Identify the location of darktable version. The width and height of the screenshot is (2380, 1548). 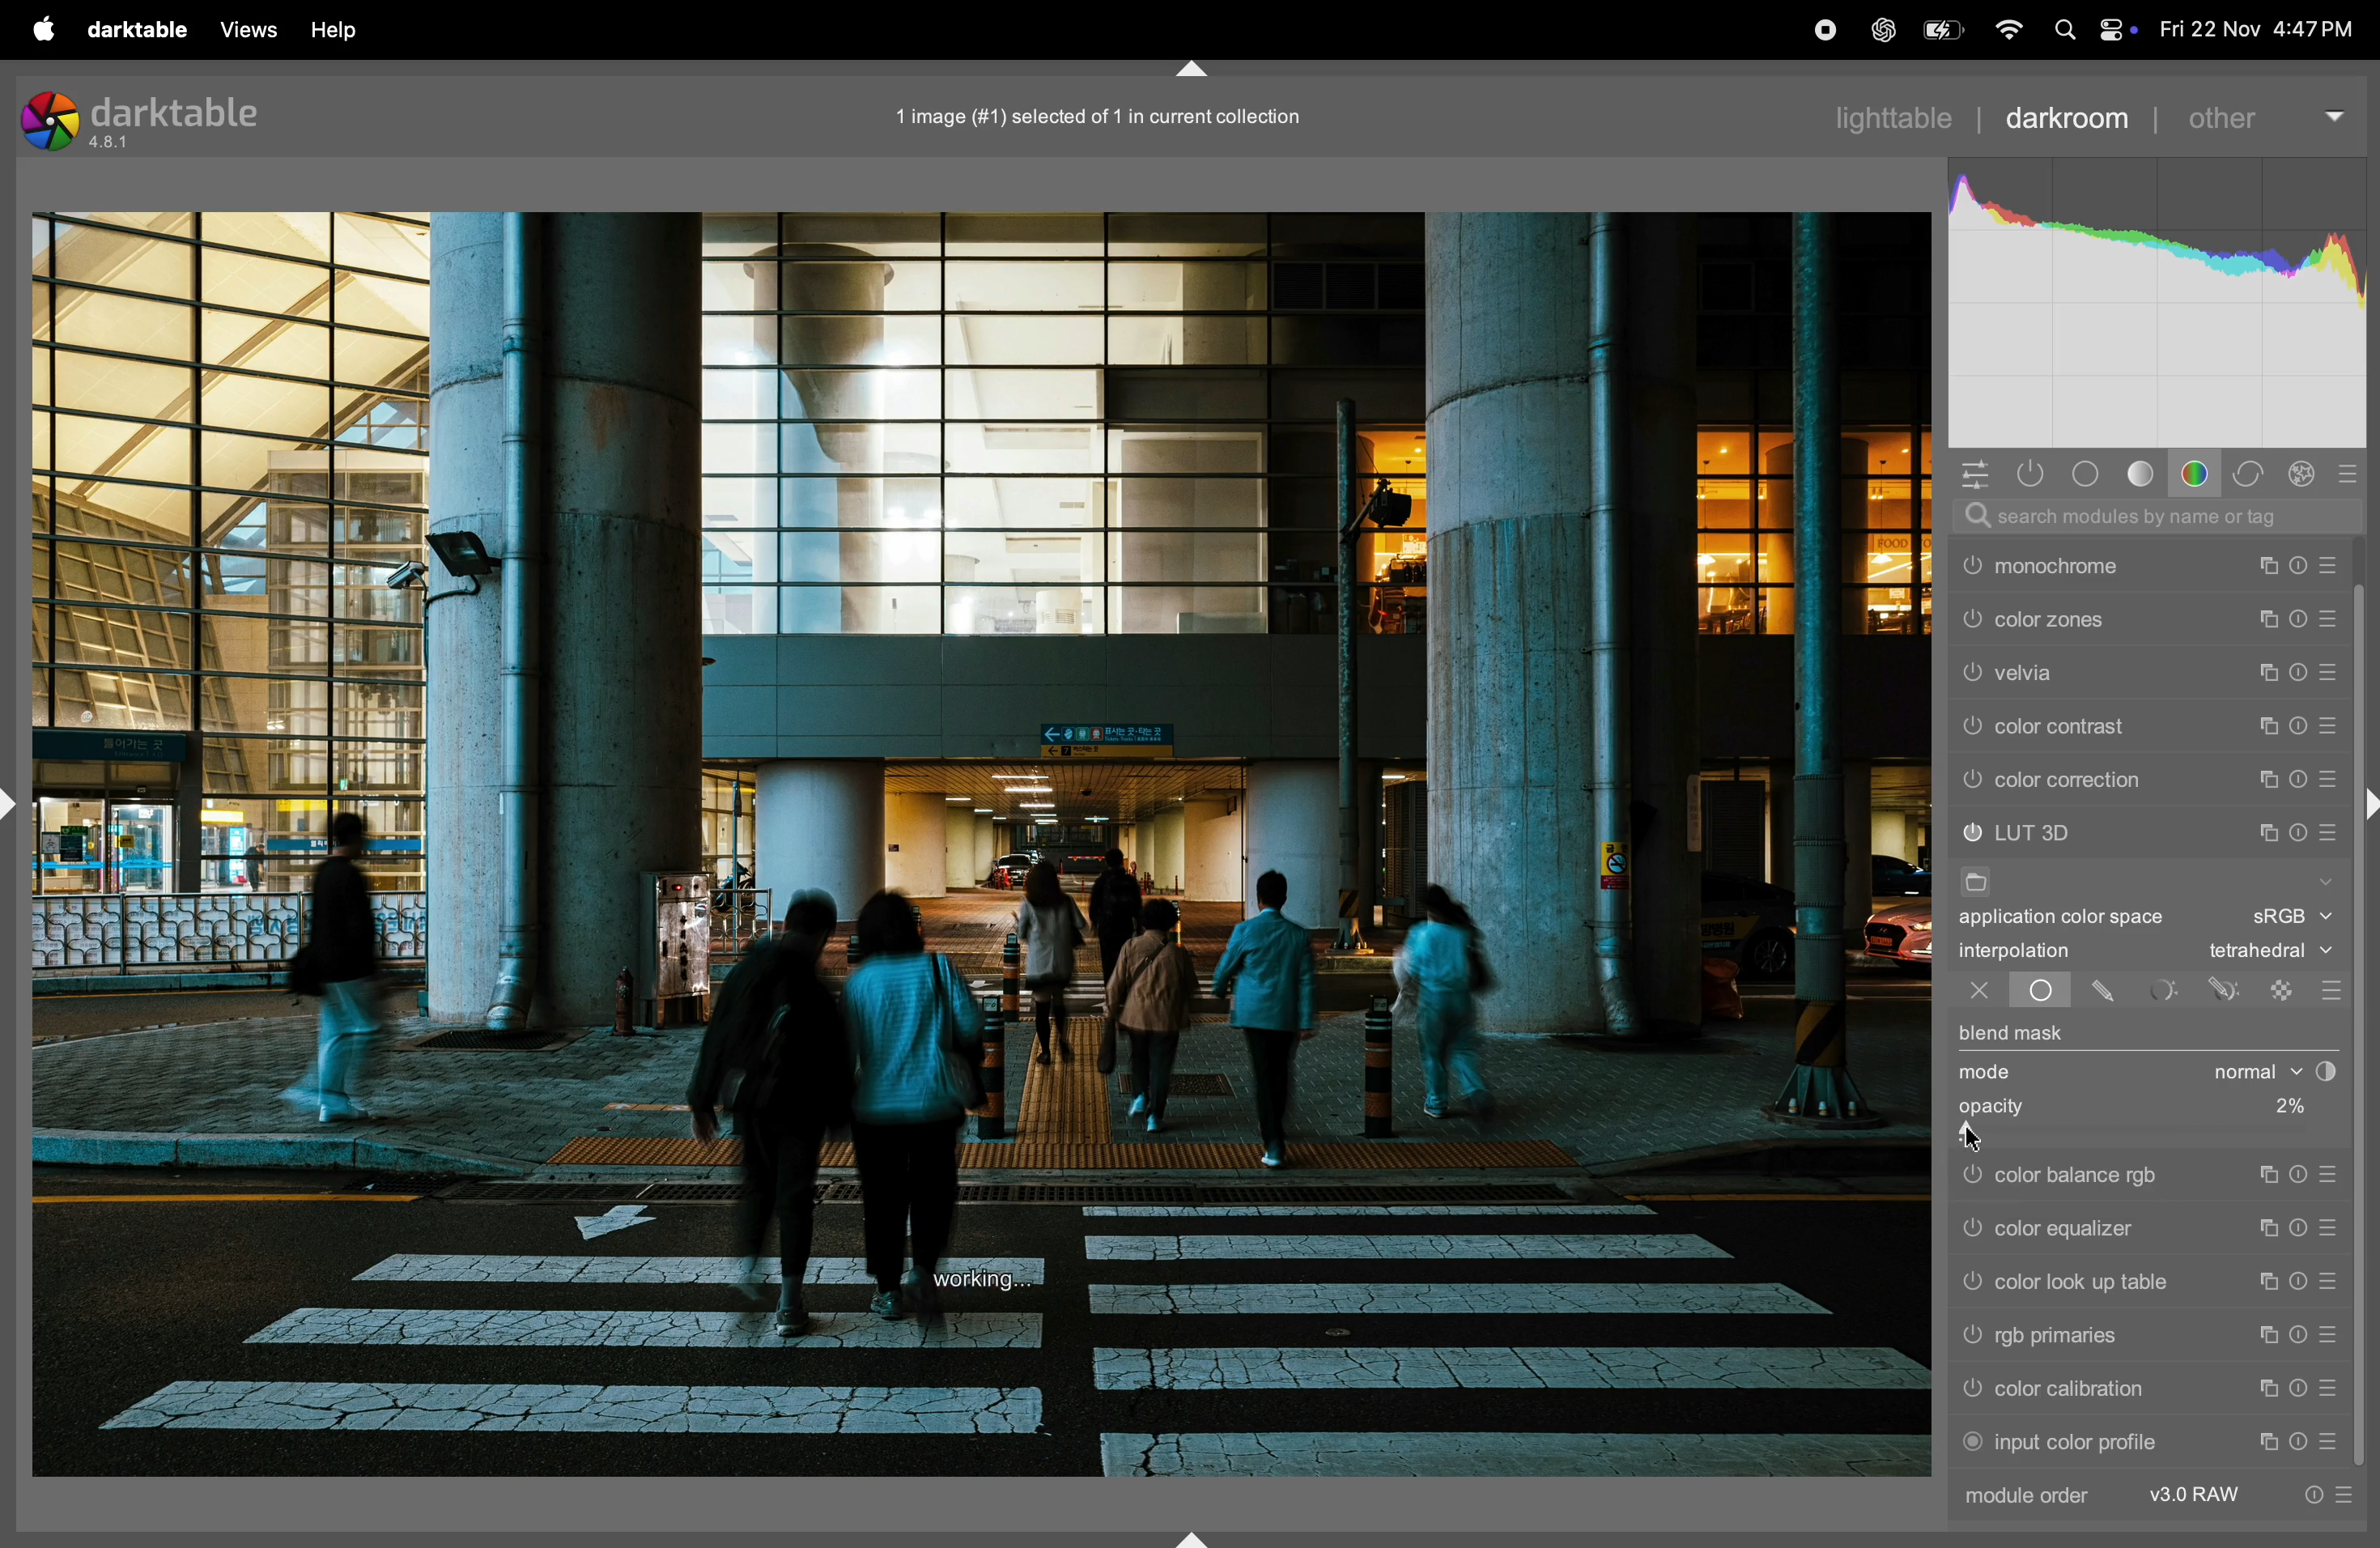
(182, 121).